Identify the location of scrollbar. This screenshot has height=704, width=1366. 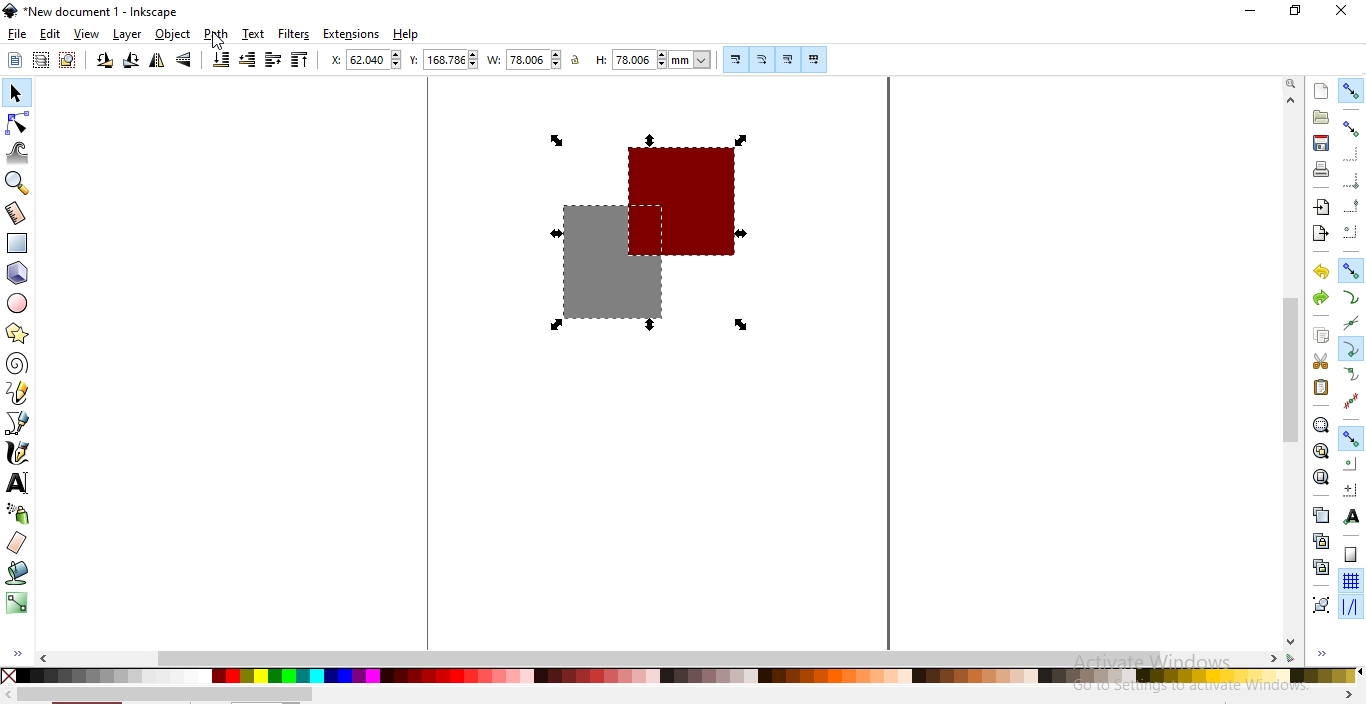
(1292, 369).